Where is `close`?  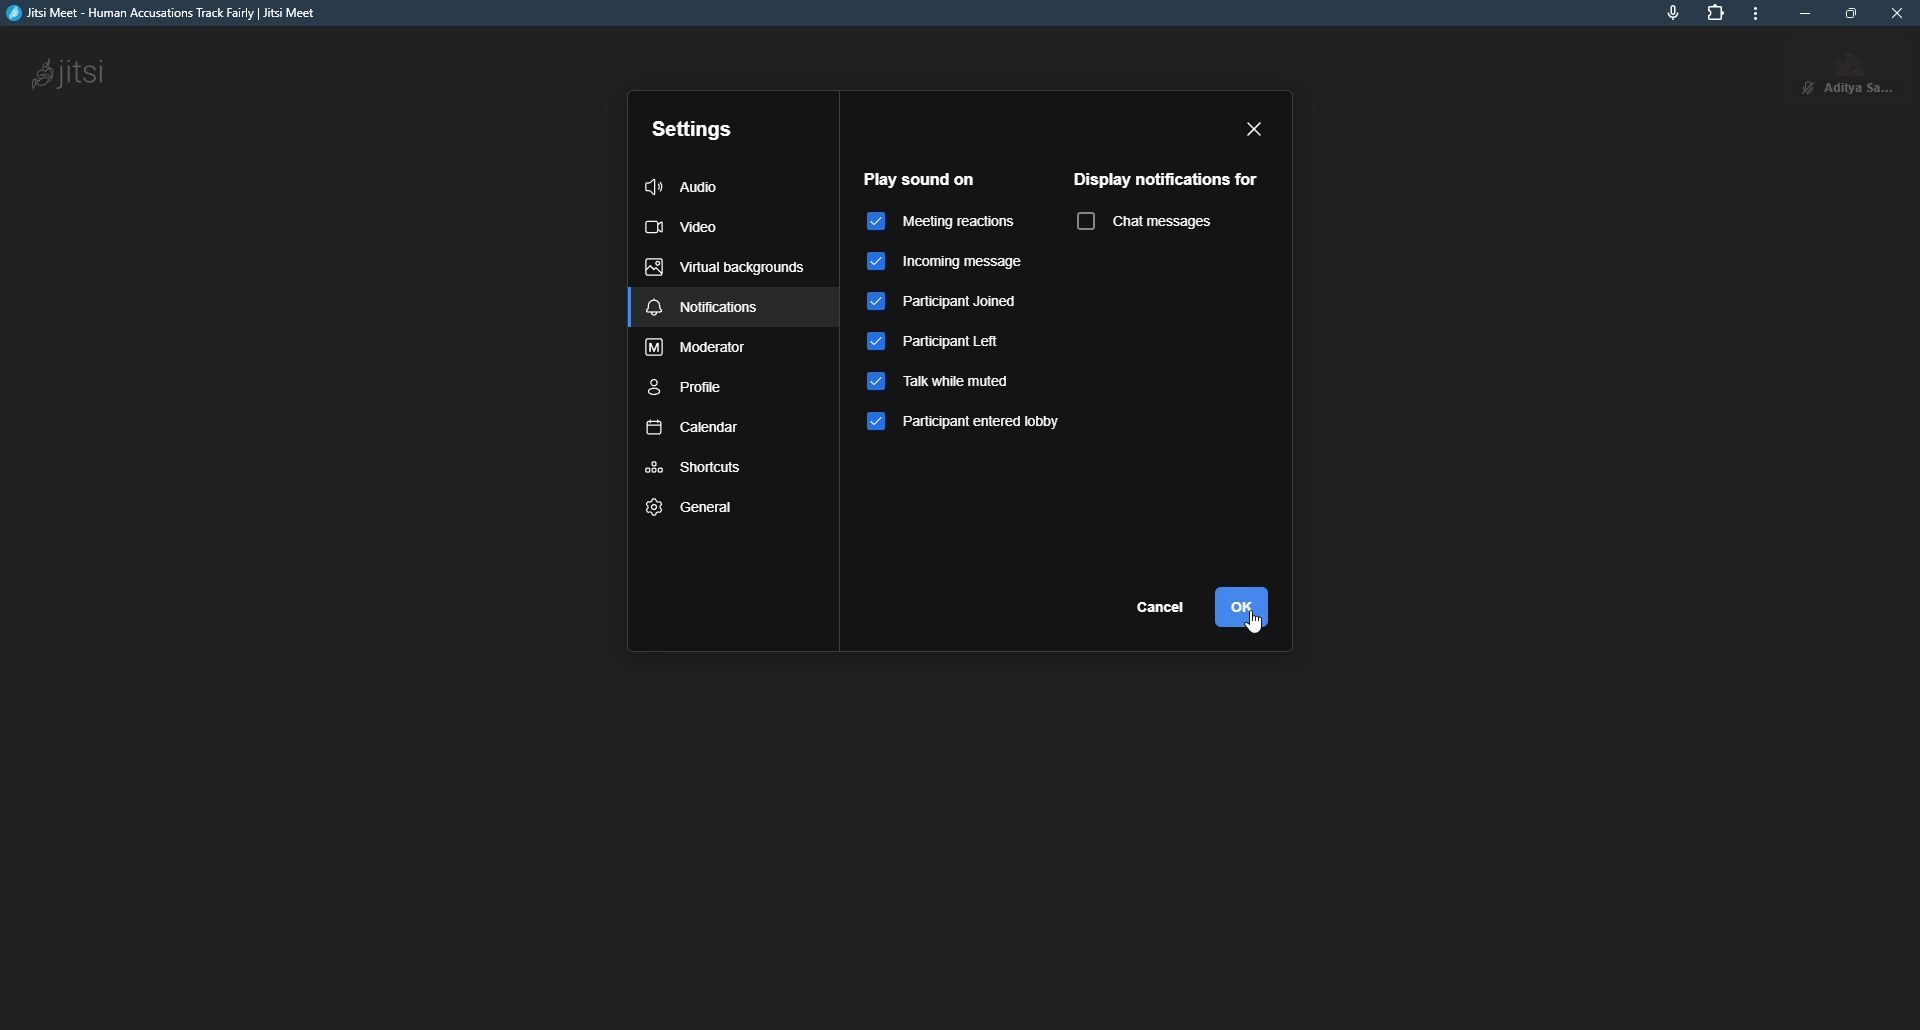 close is located at coordinates (1897, 16).